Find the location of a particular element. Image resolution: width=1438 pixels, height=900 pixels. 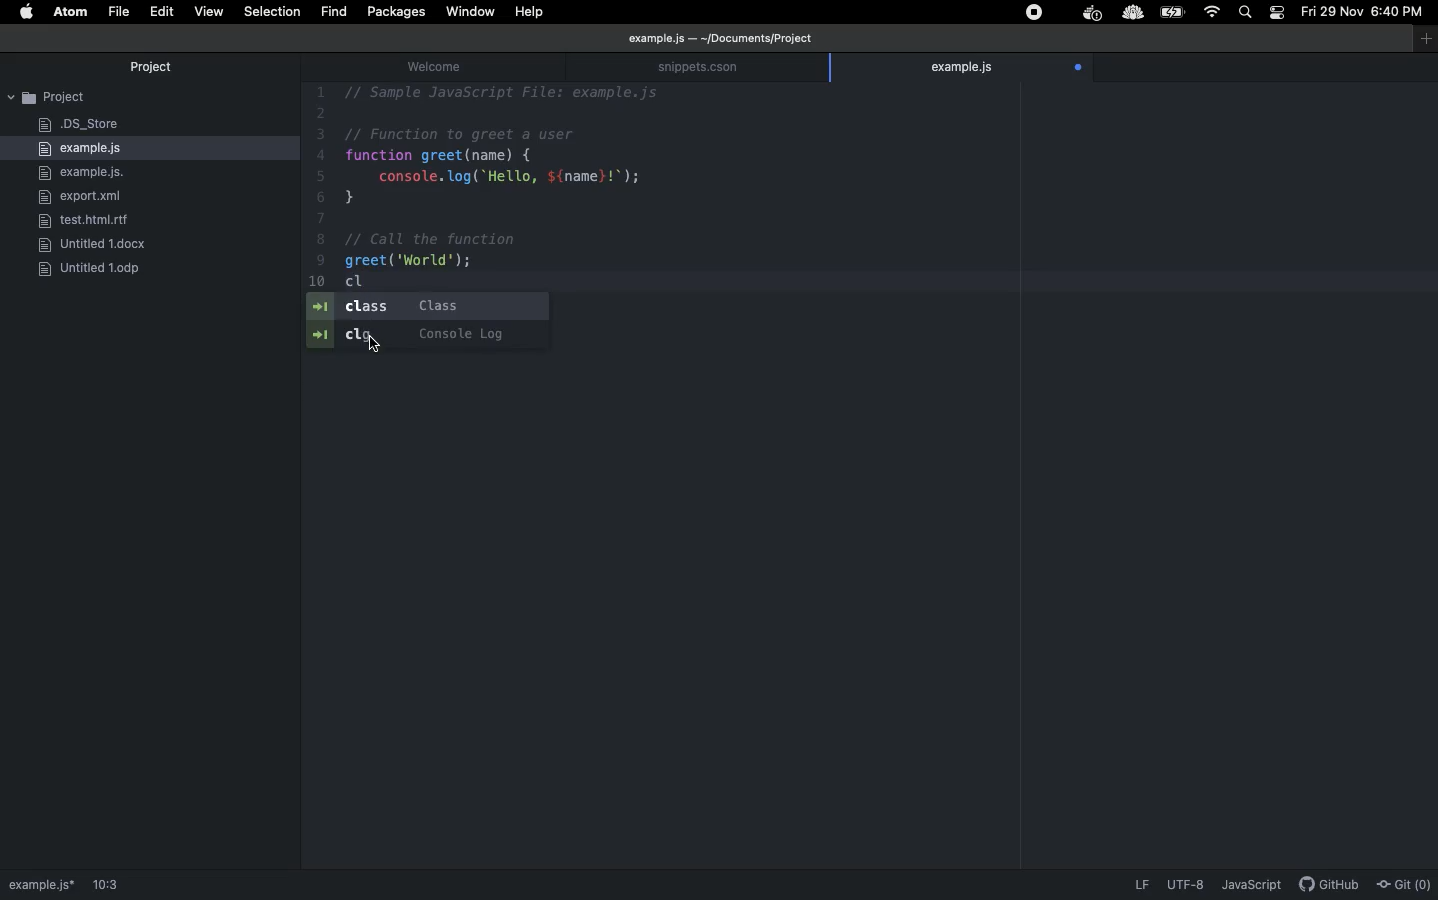

Console log is located at coordinates (412, 334).